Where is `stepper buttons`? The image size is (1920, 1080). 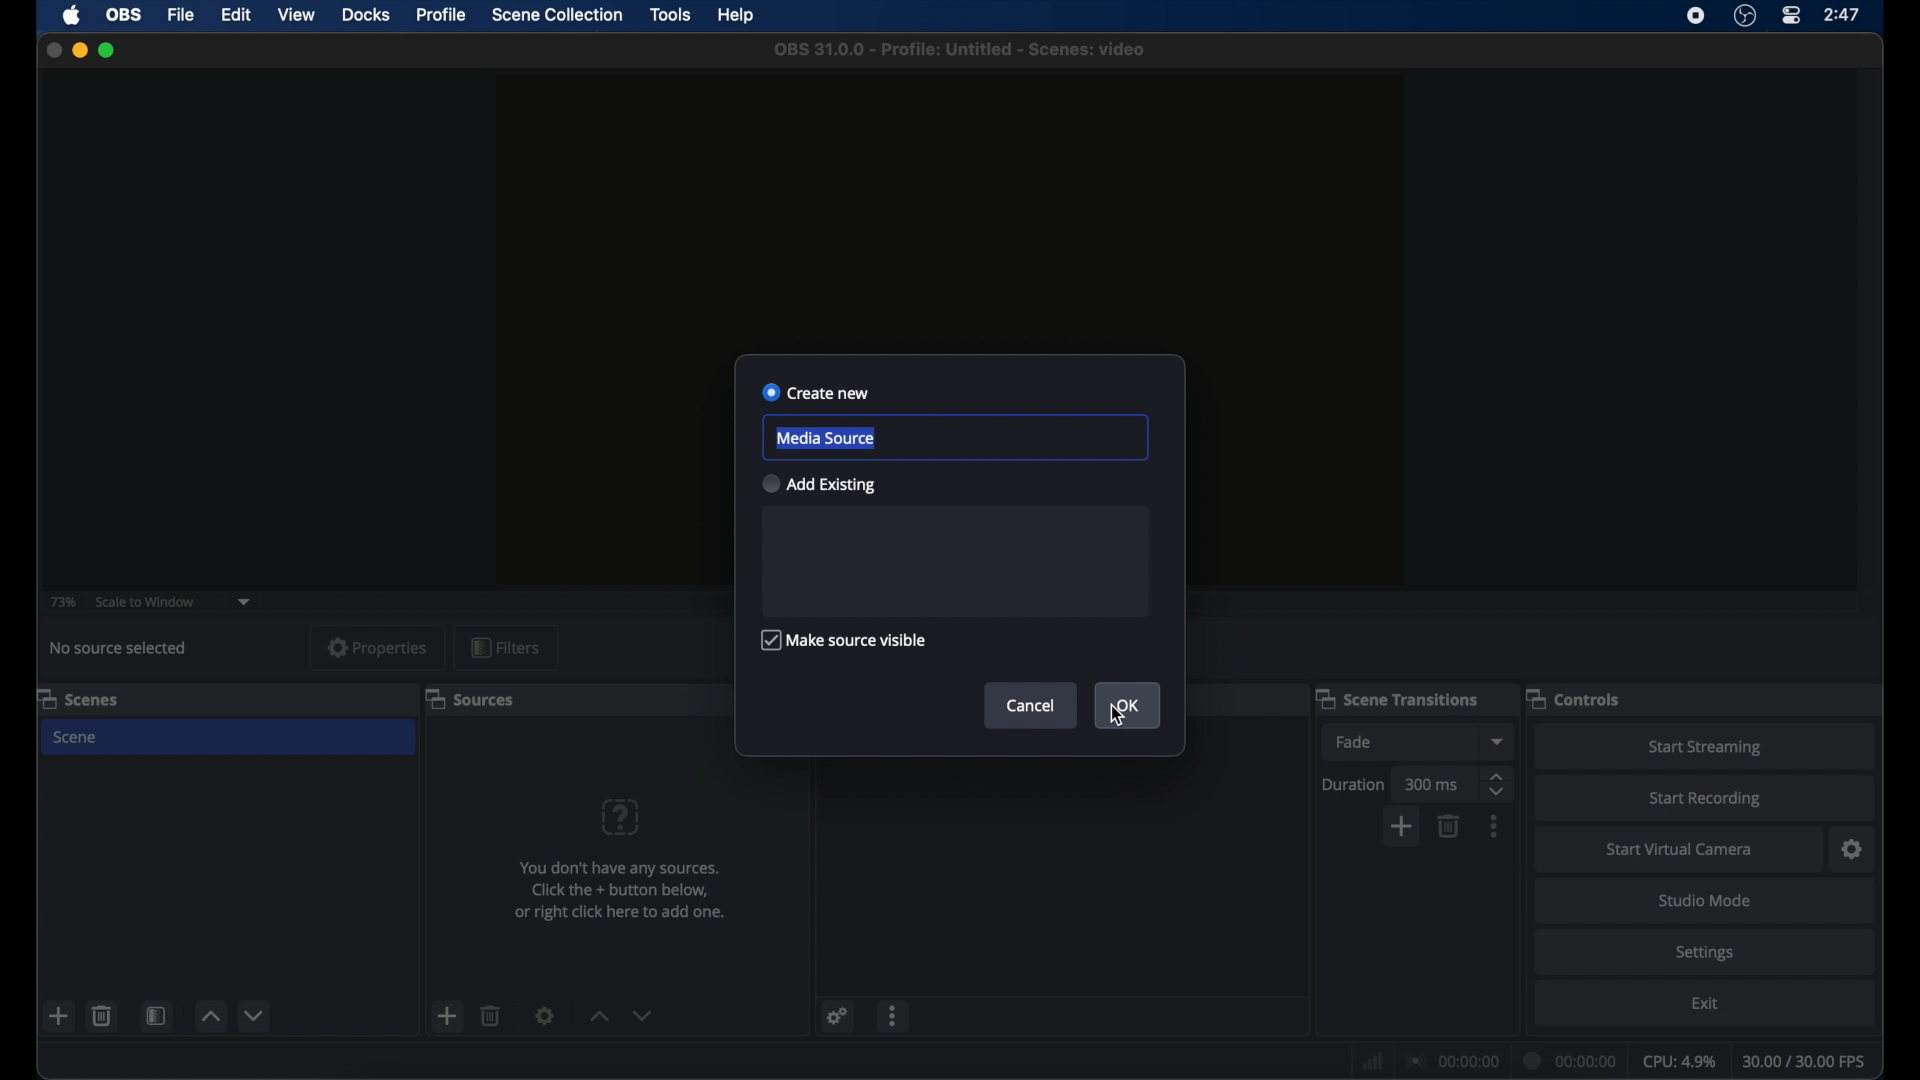 stepper buttons is located at coordinates (1499, 784).